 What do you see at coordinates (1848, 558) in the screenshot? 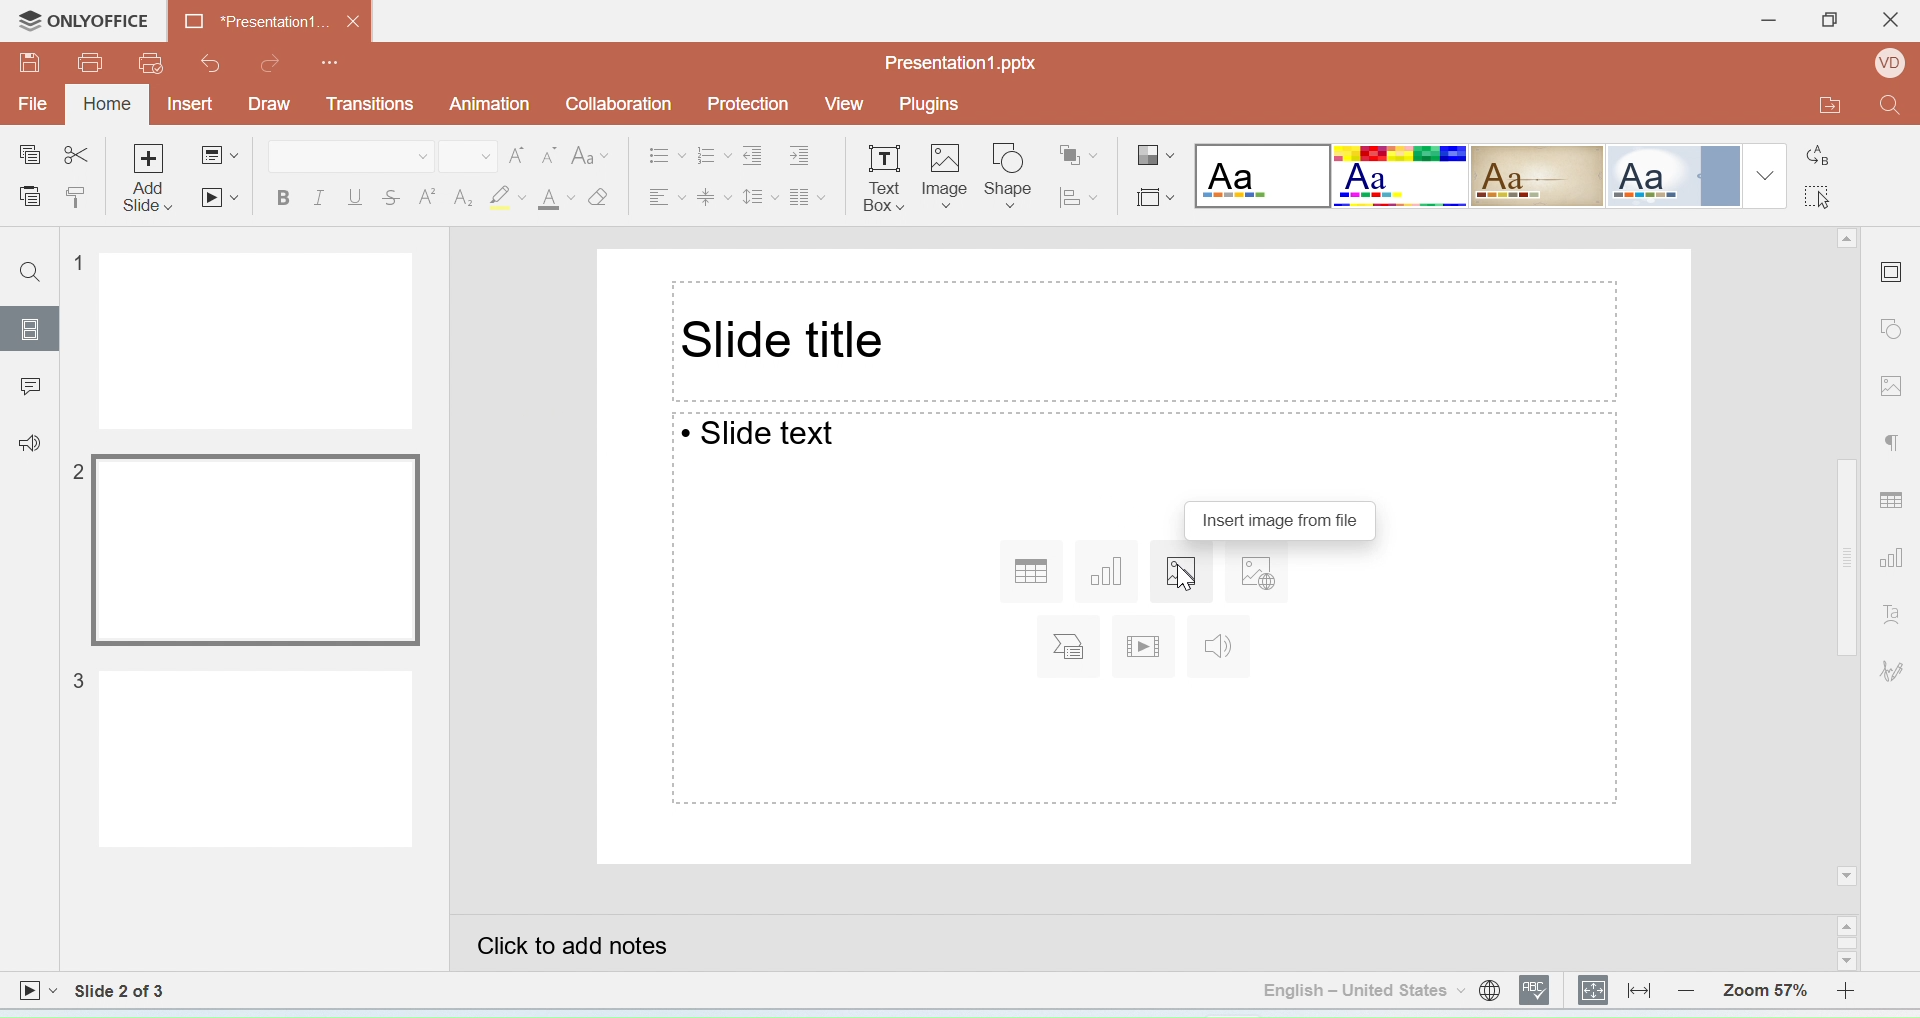
I see `Scroll bar` at bounding box center [1848, 558].